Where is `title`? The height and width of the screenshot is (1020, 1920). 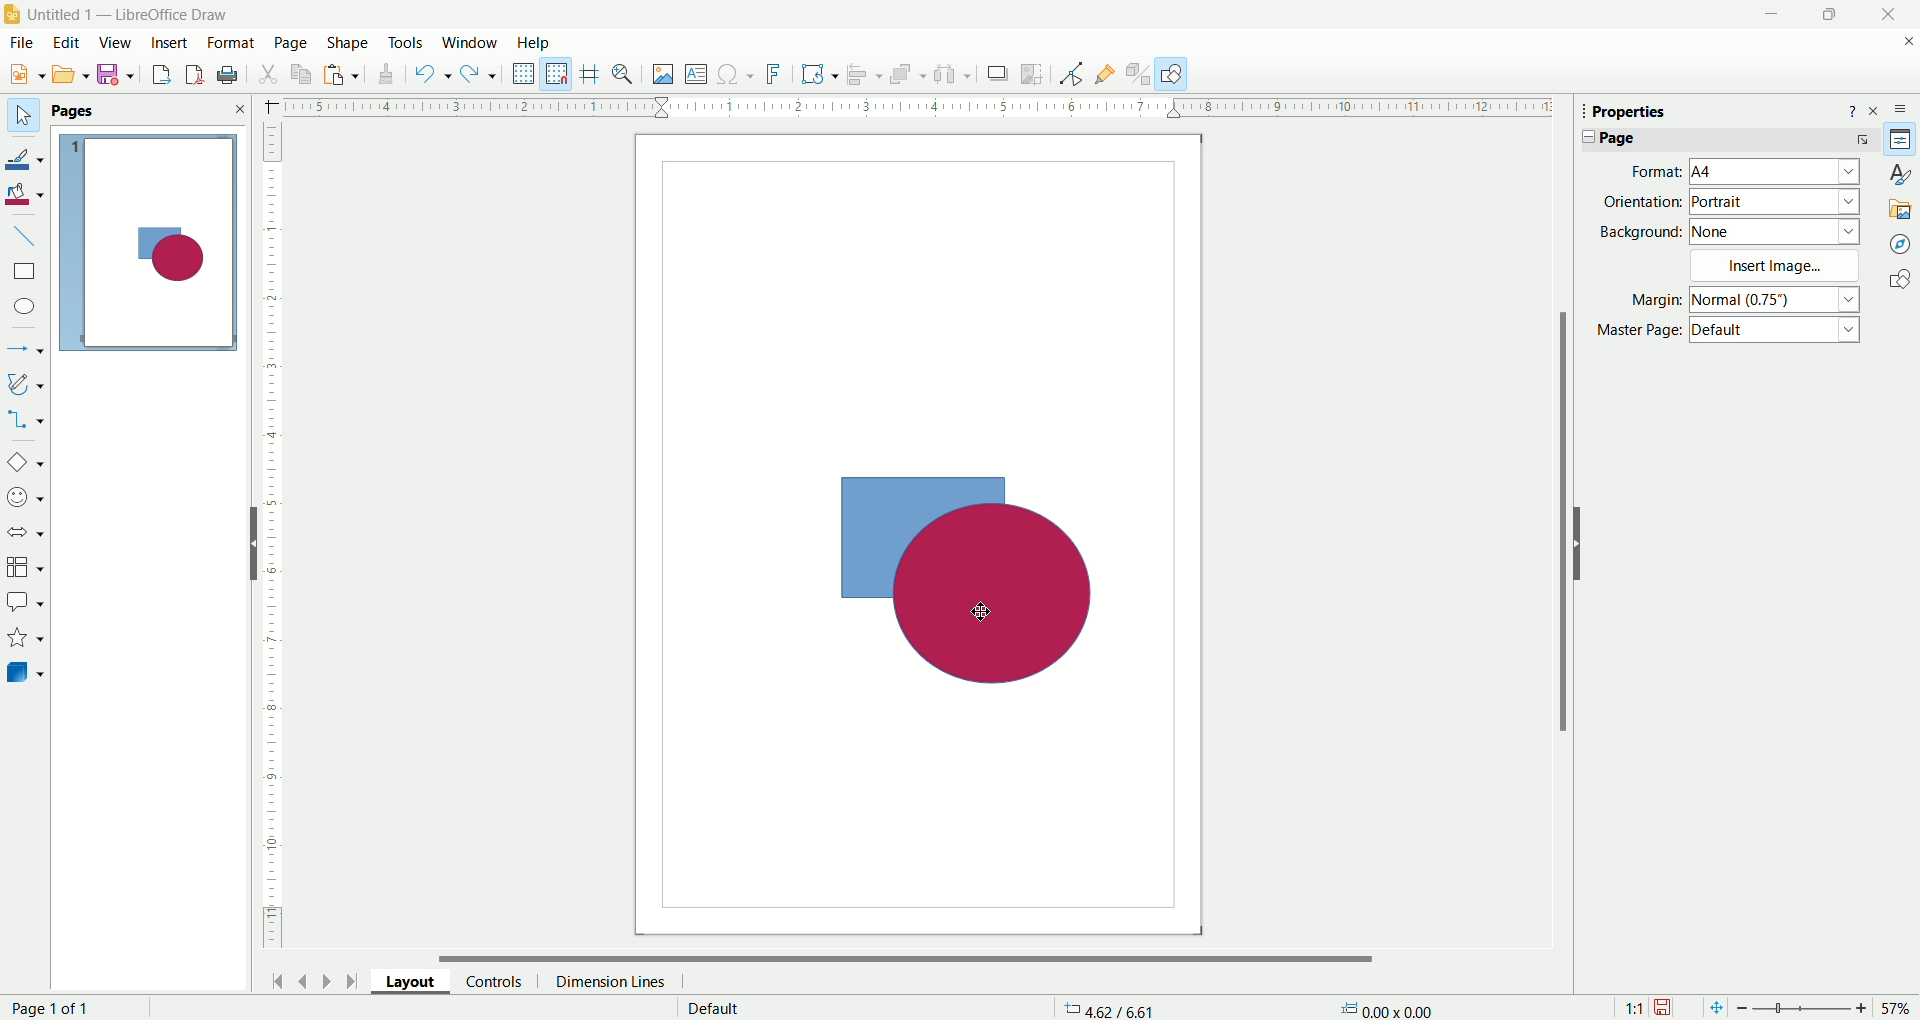
title is located at coordinates (128, 12).